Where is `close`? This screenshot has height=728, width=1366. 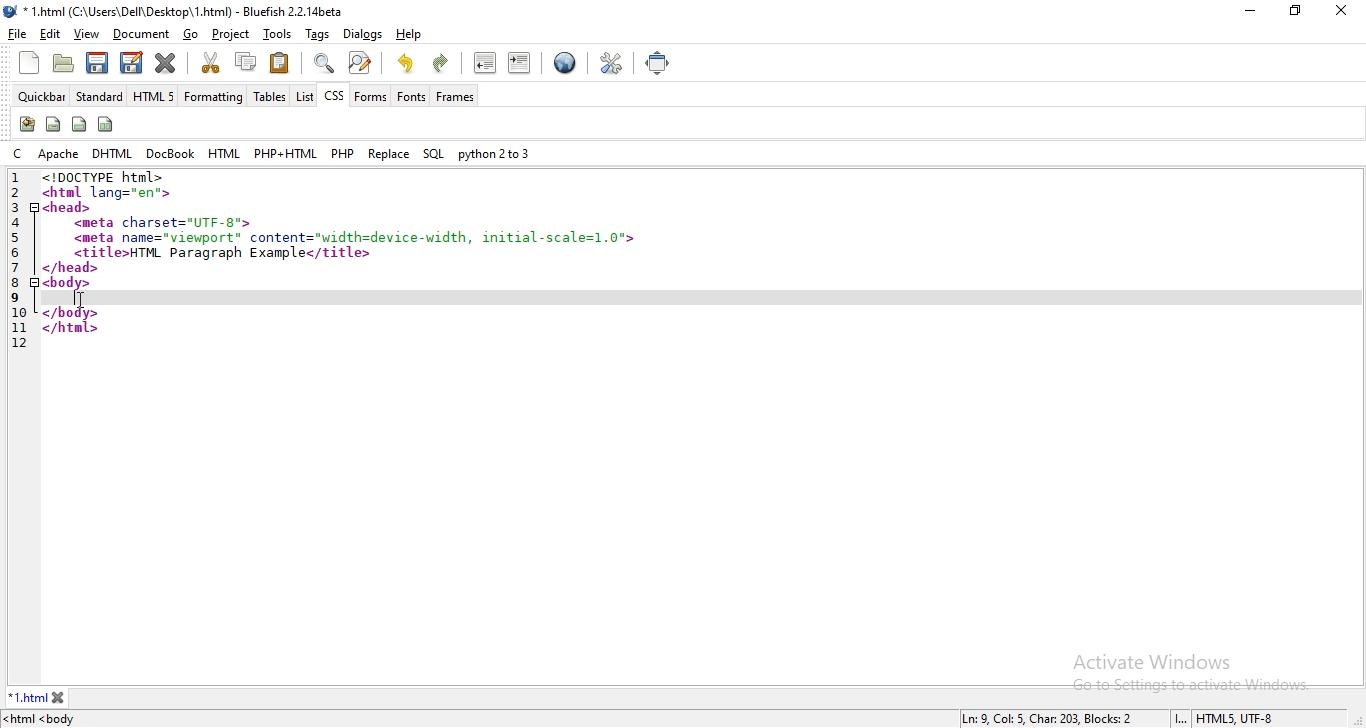 close is located at coordinates (1340, 10).